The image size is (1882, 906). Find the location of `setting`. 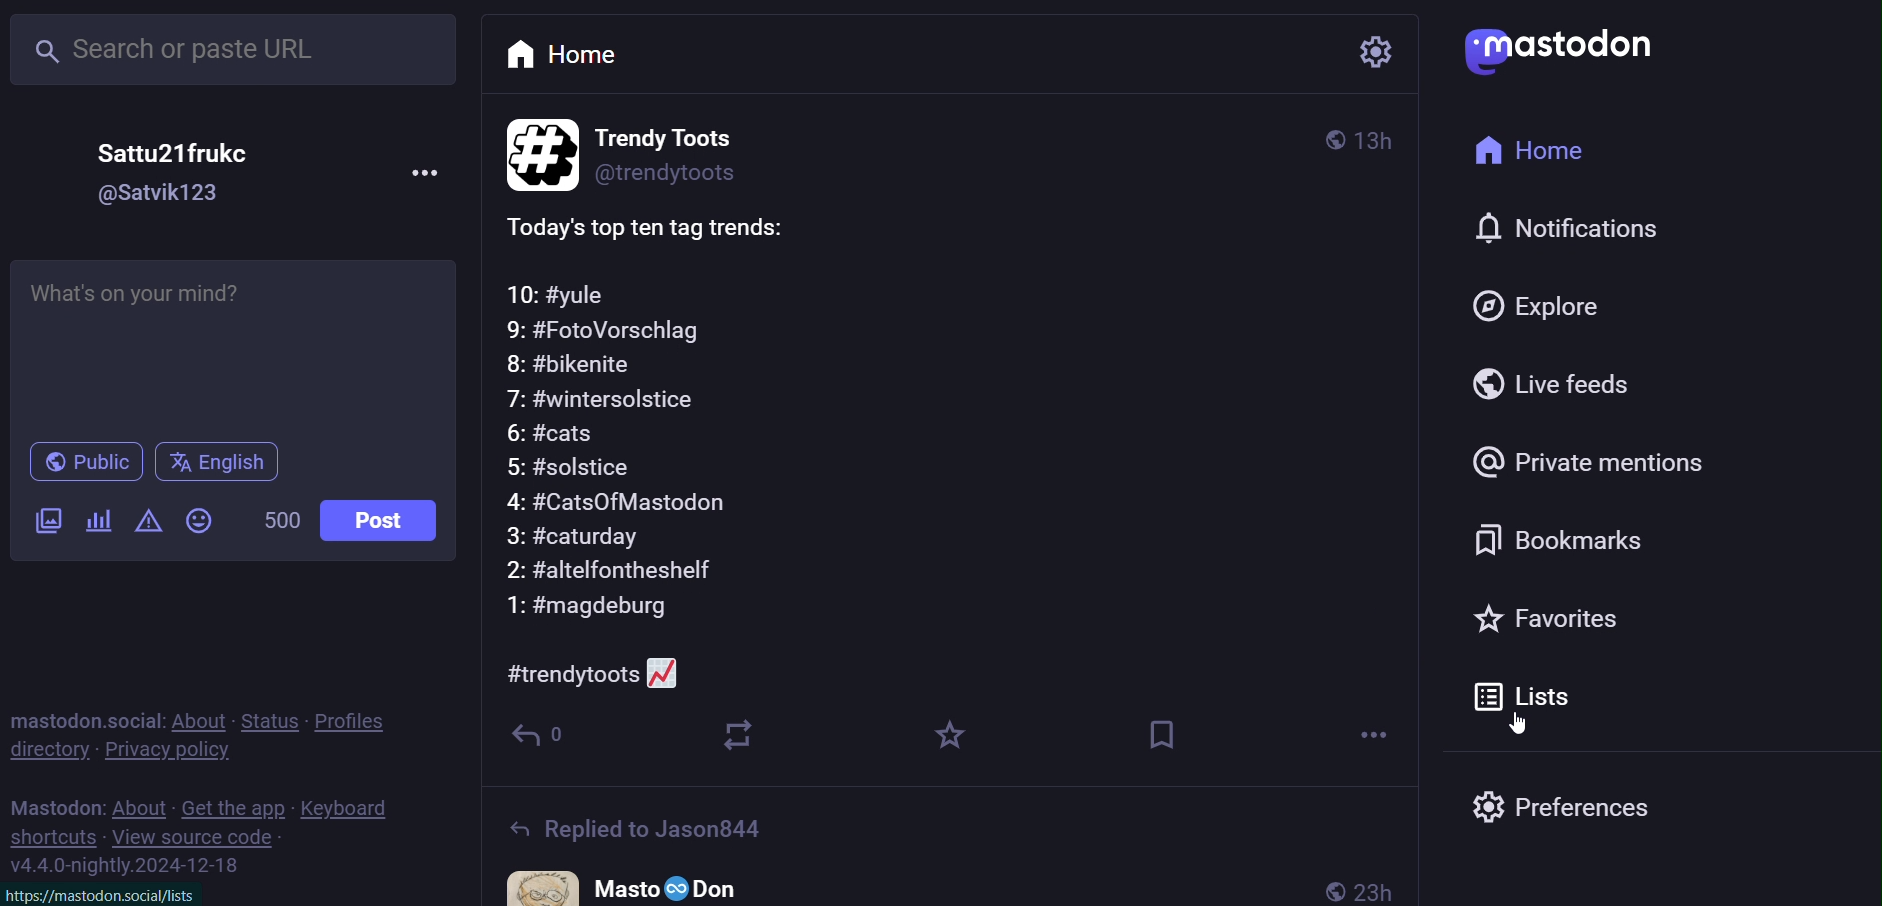

setting is located at coordinates (1374, 50).